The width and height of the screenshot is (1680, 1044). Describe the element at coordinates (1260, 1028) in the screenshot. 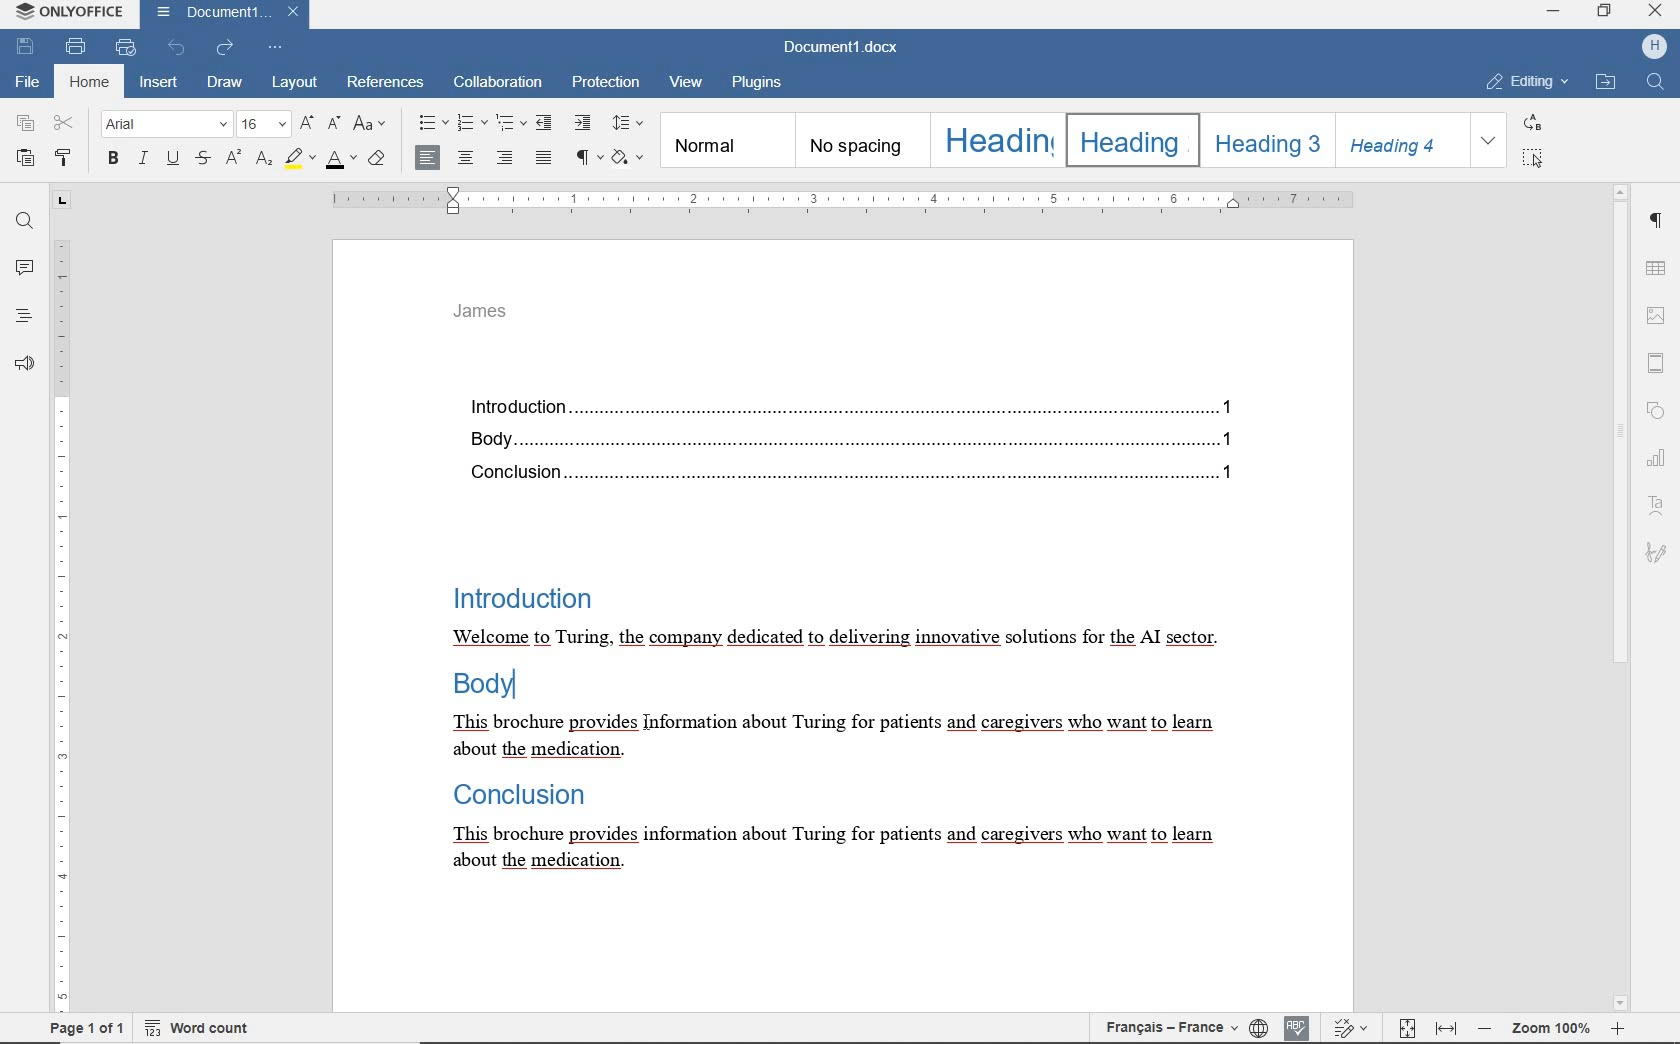

I see `SET DOCUMENT LANGUAGE` at that location.